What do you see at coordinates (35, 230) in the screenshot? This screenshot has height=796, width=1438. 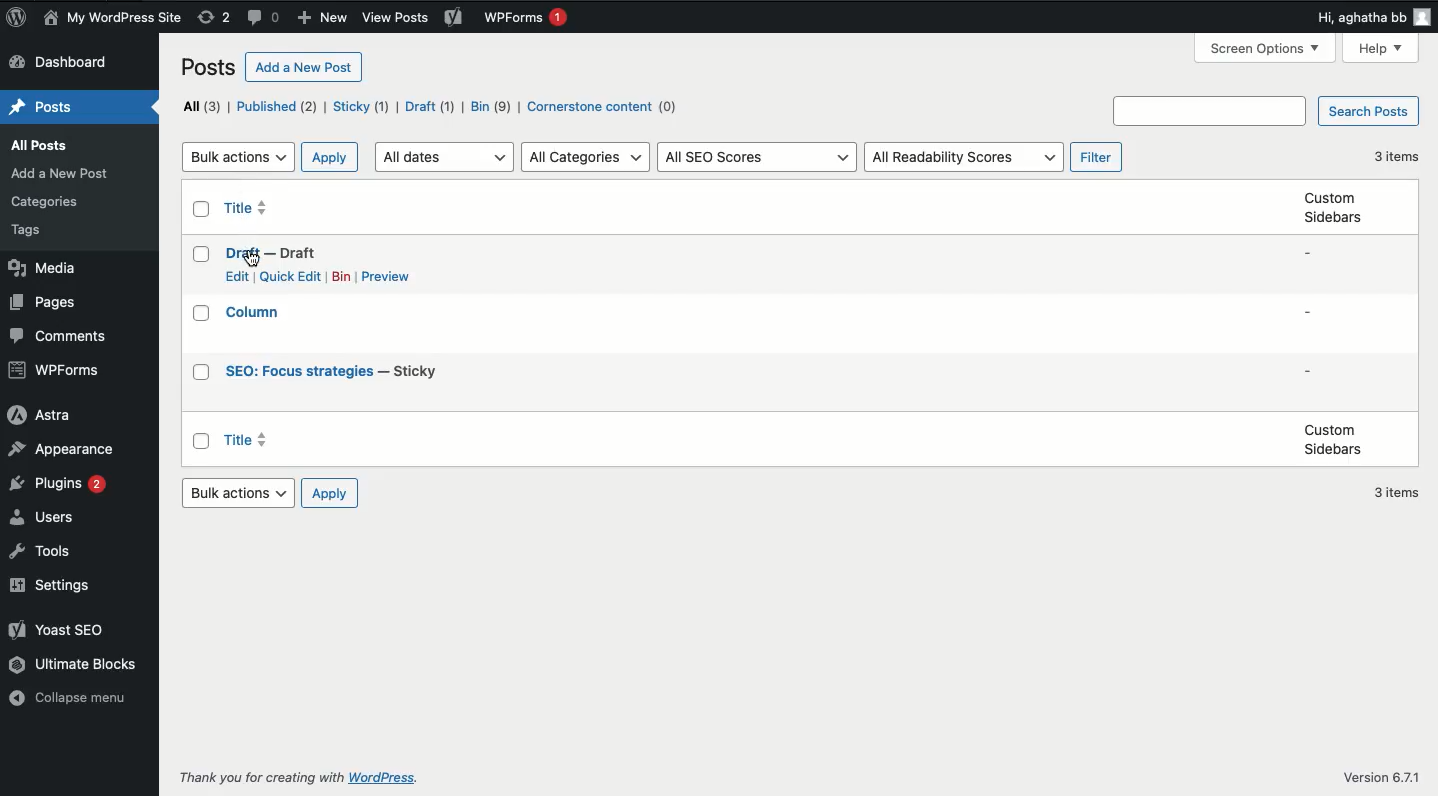 I see `Posts` at bounding box center [35, 230].